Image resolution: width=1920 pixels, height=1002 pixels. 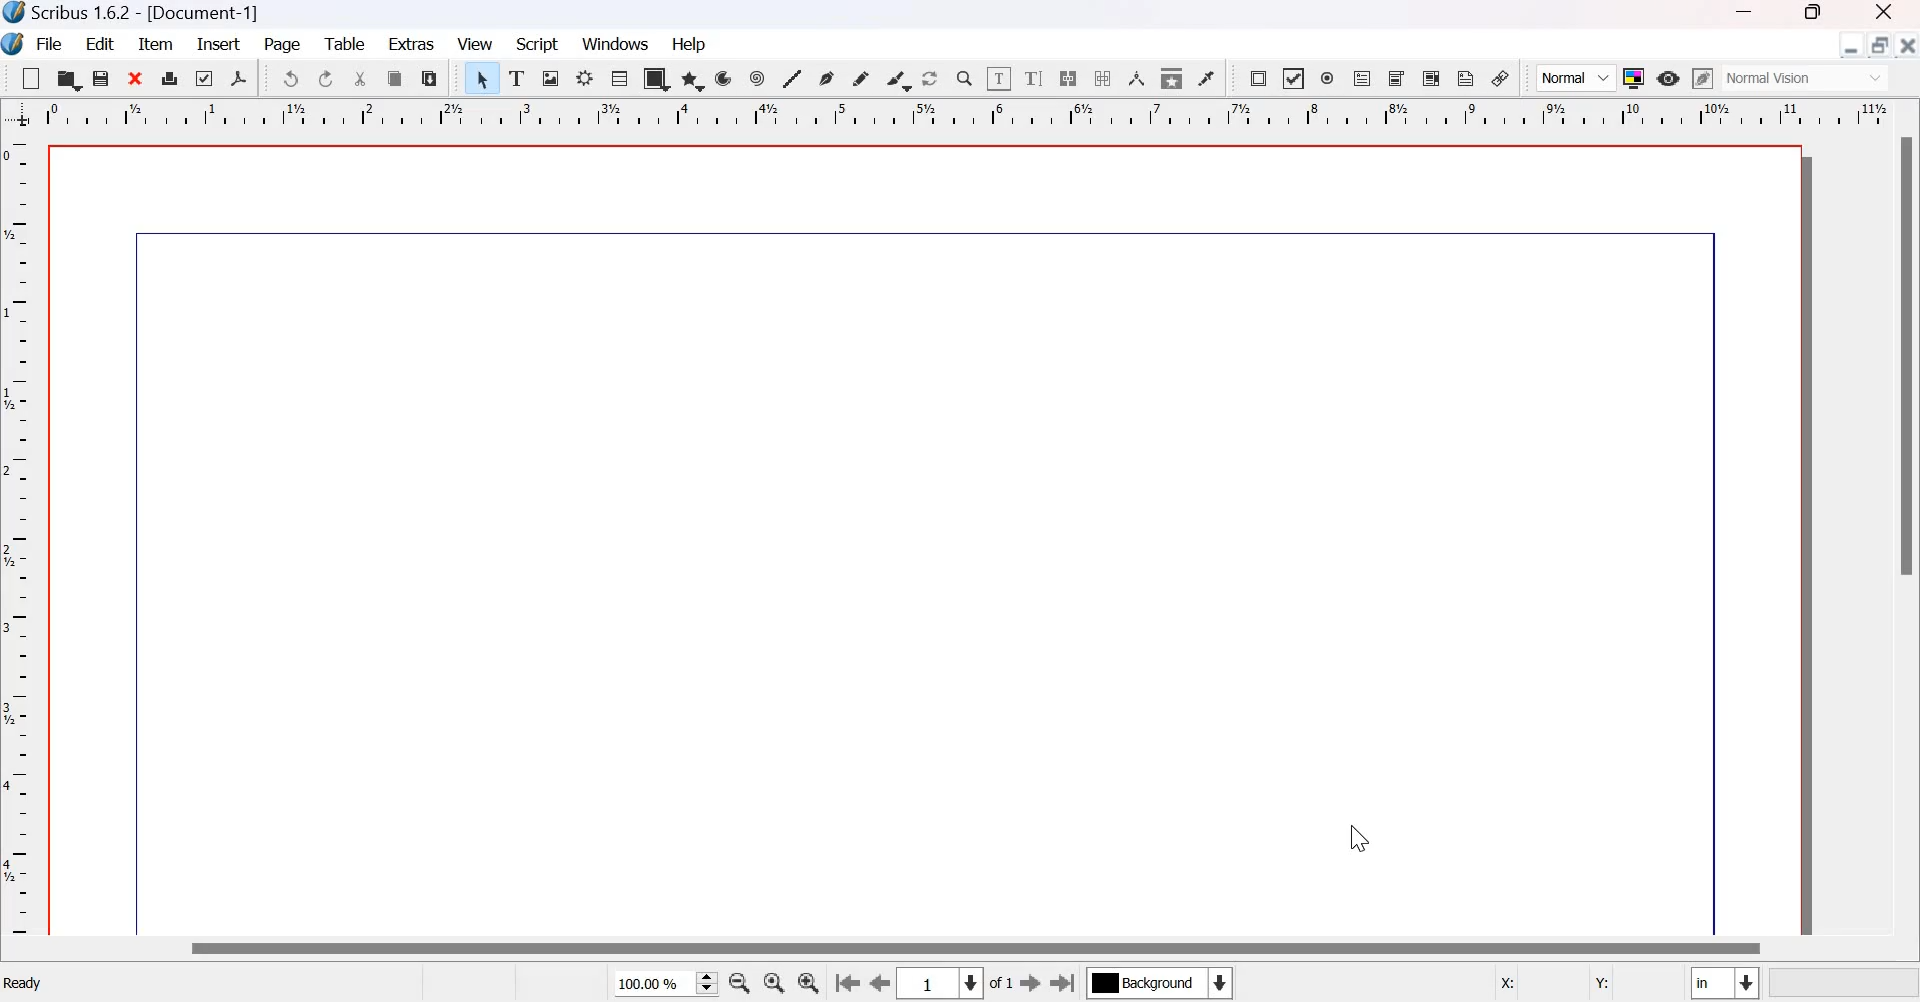 What do you see at coordinates (203, 77) in the screenshot?
I see `Preflight verifier` at bounding box center [203, 77].